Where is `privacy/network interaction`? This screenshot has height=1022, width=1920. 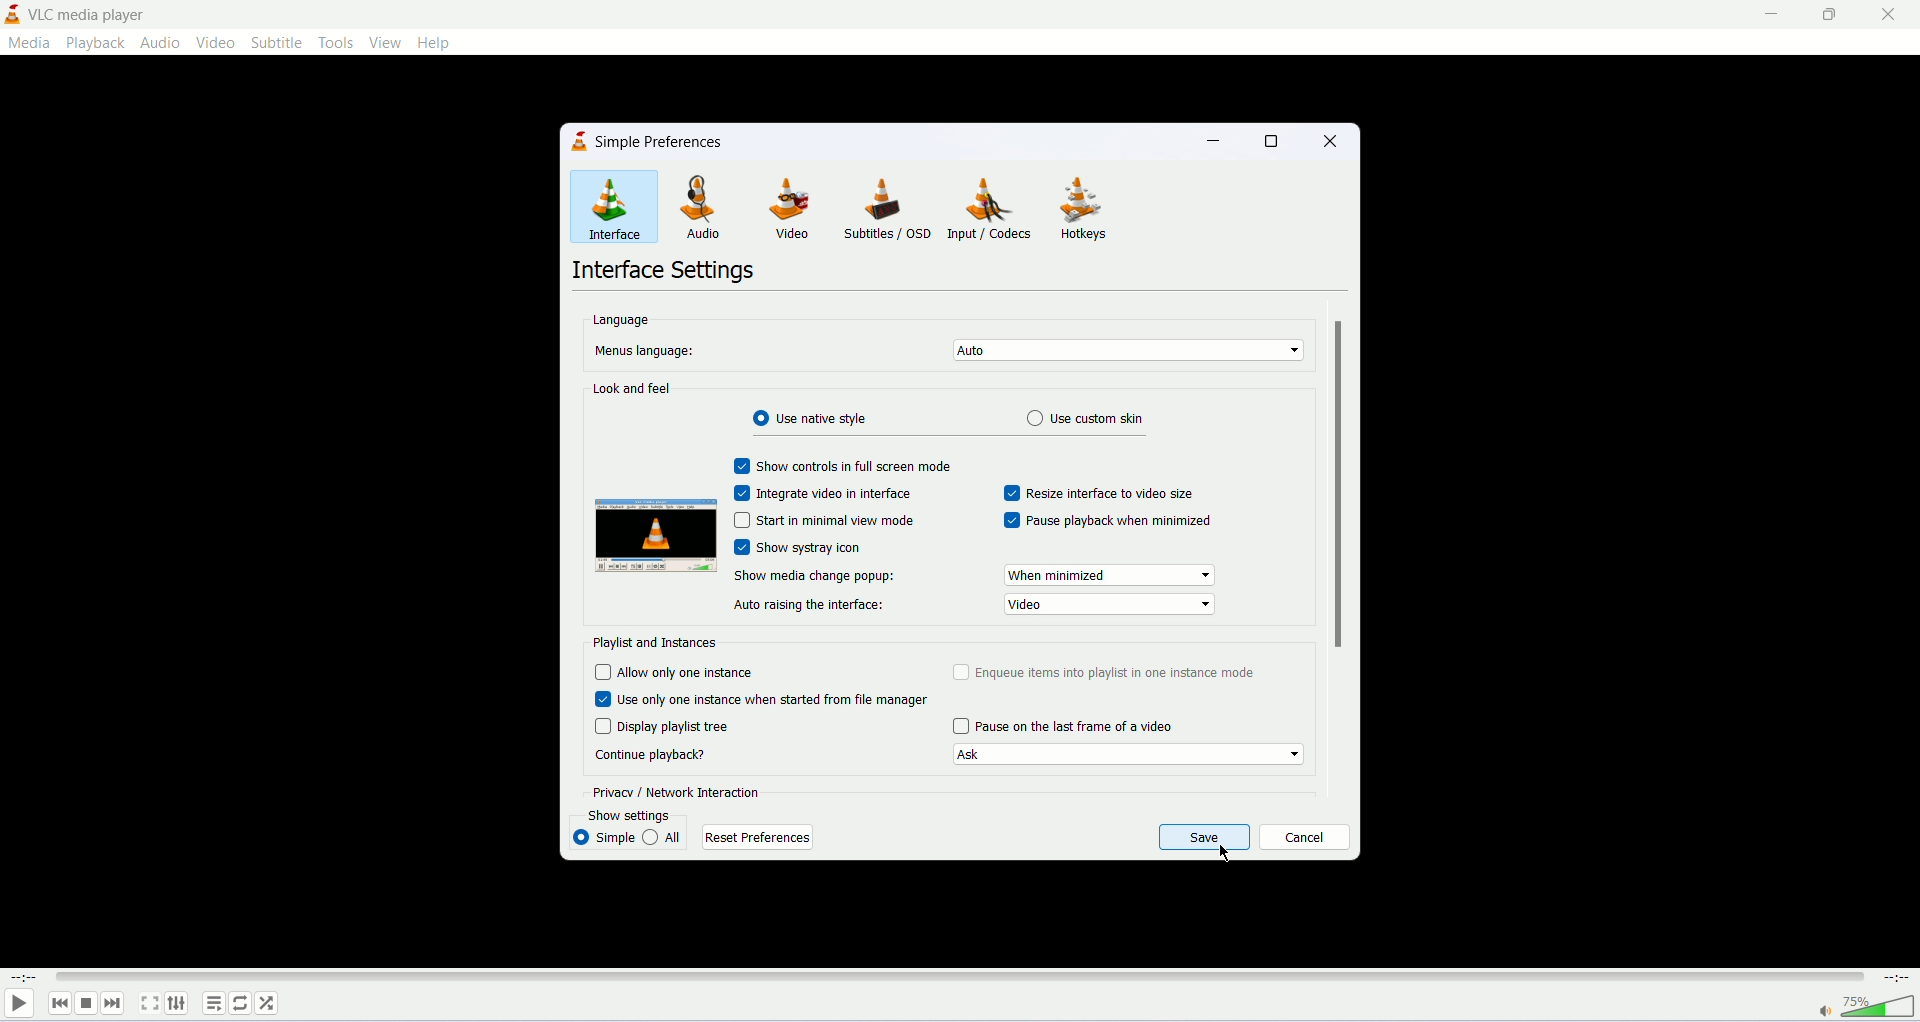
privacy/network interaction is located at coordinates (675, 791).